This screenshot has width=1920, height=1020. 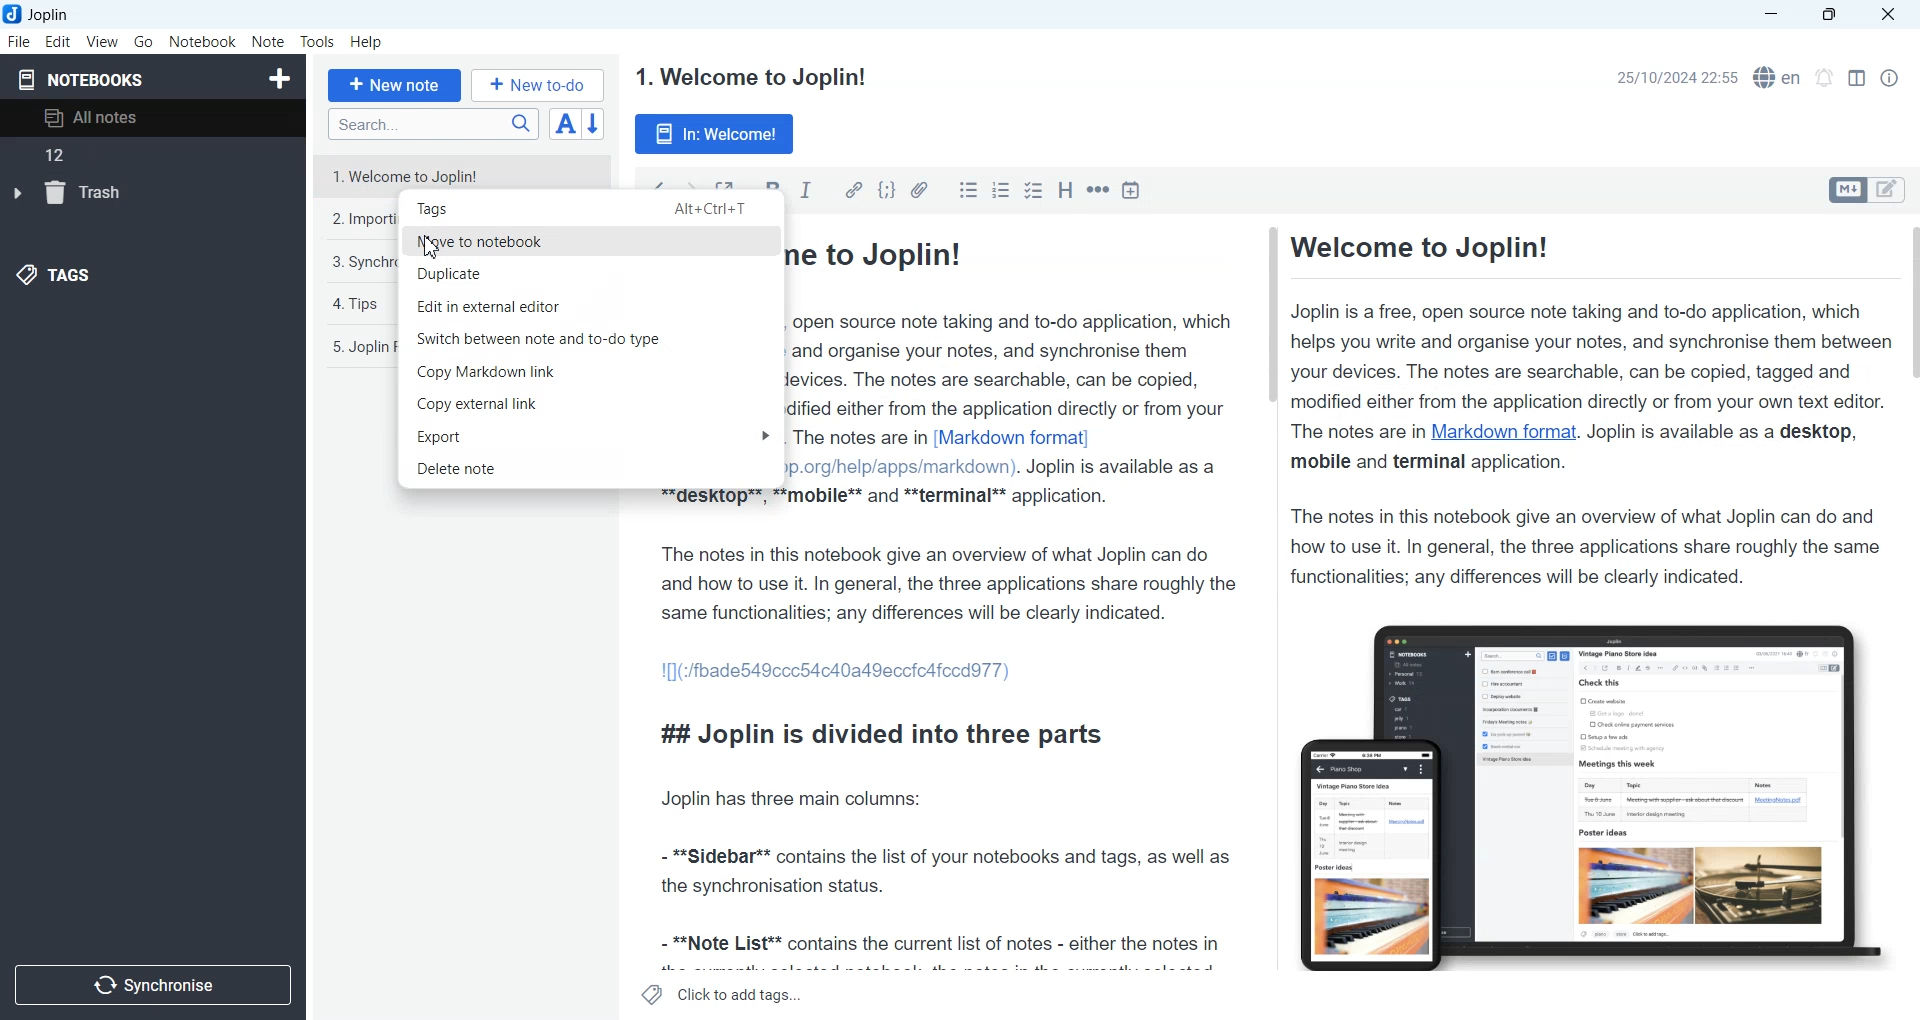 I want to click on + New note, so click(x=395, y=85).